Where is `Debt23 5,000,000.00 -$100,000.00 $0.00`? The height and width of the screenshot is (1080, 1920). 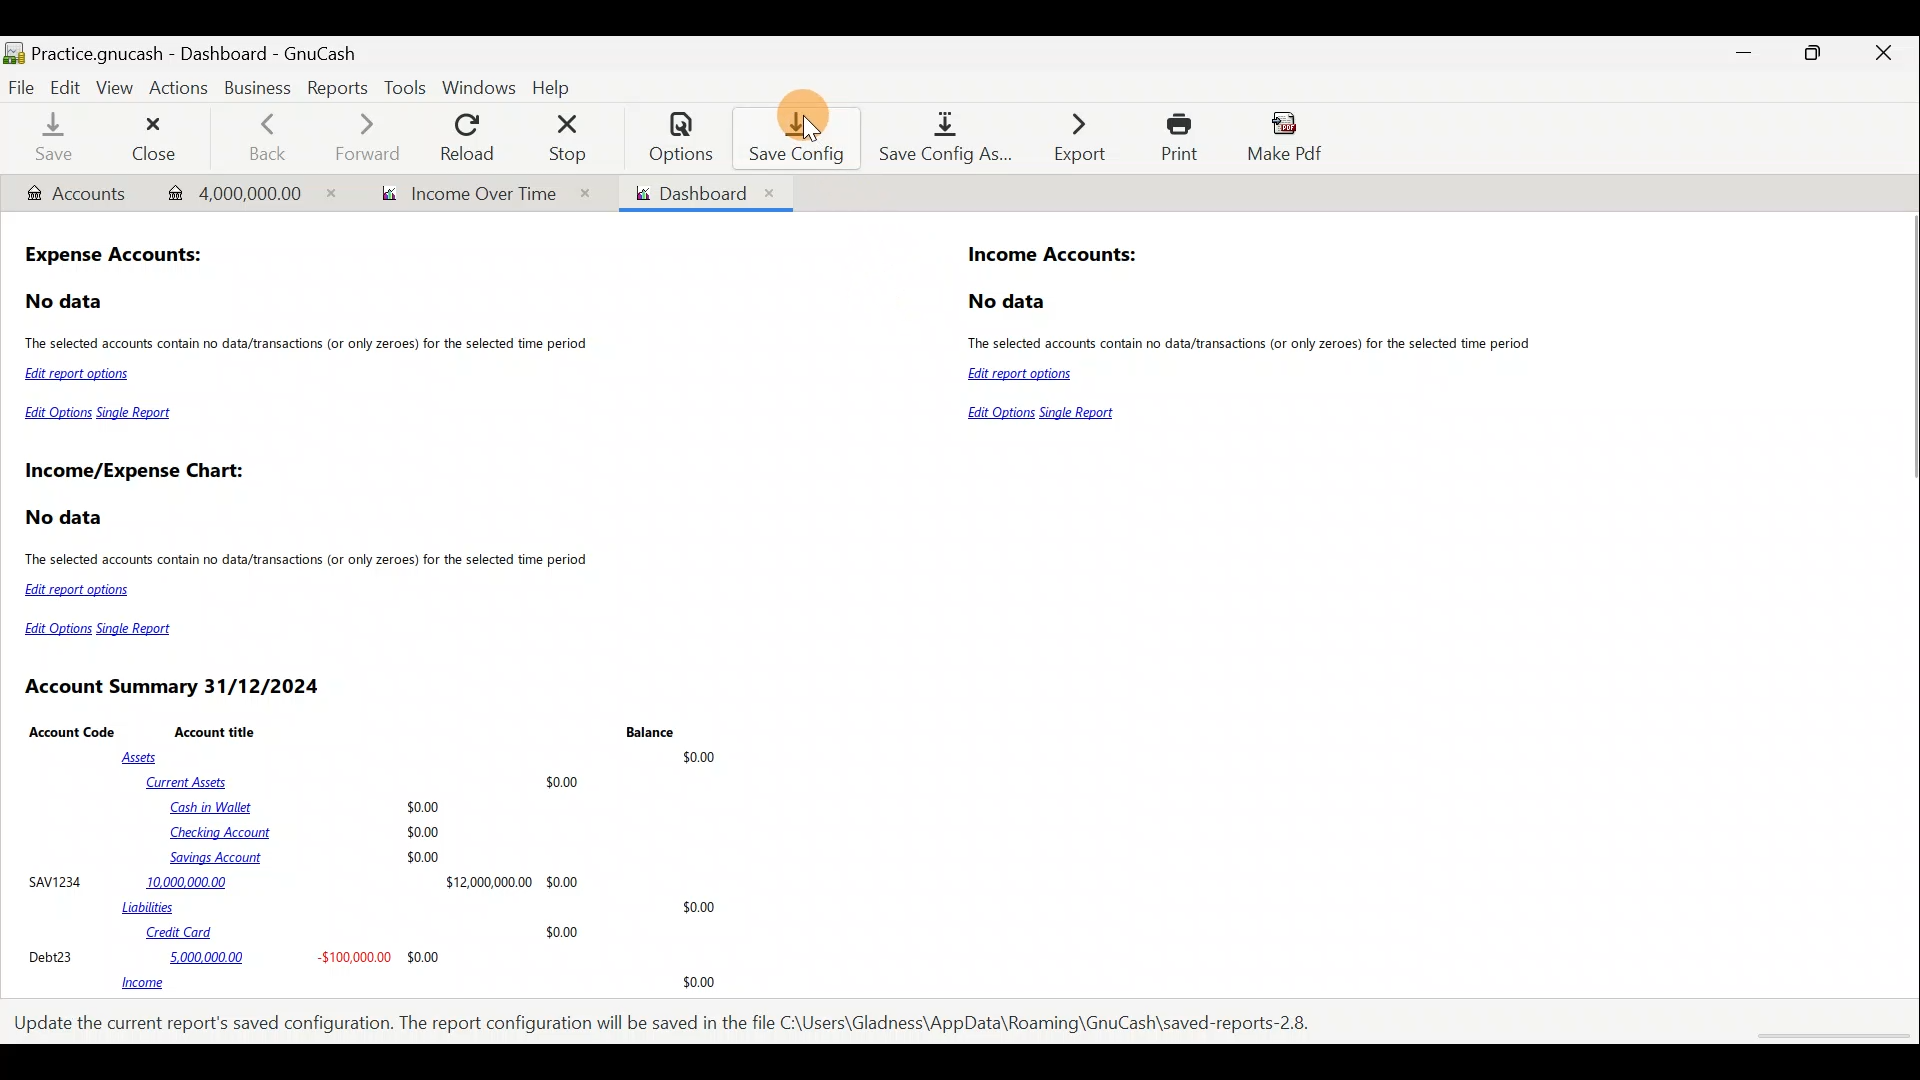
Debt23 5,000,000.00 -$100,000.00 $0.00 is located at coordinates (236, 956).